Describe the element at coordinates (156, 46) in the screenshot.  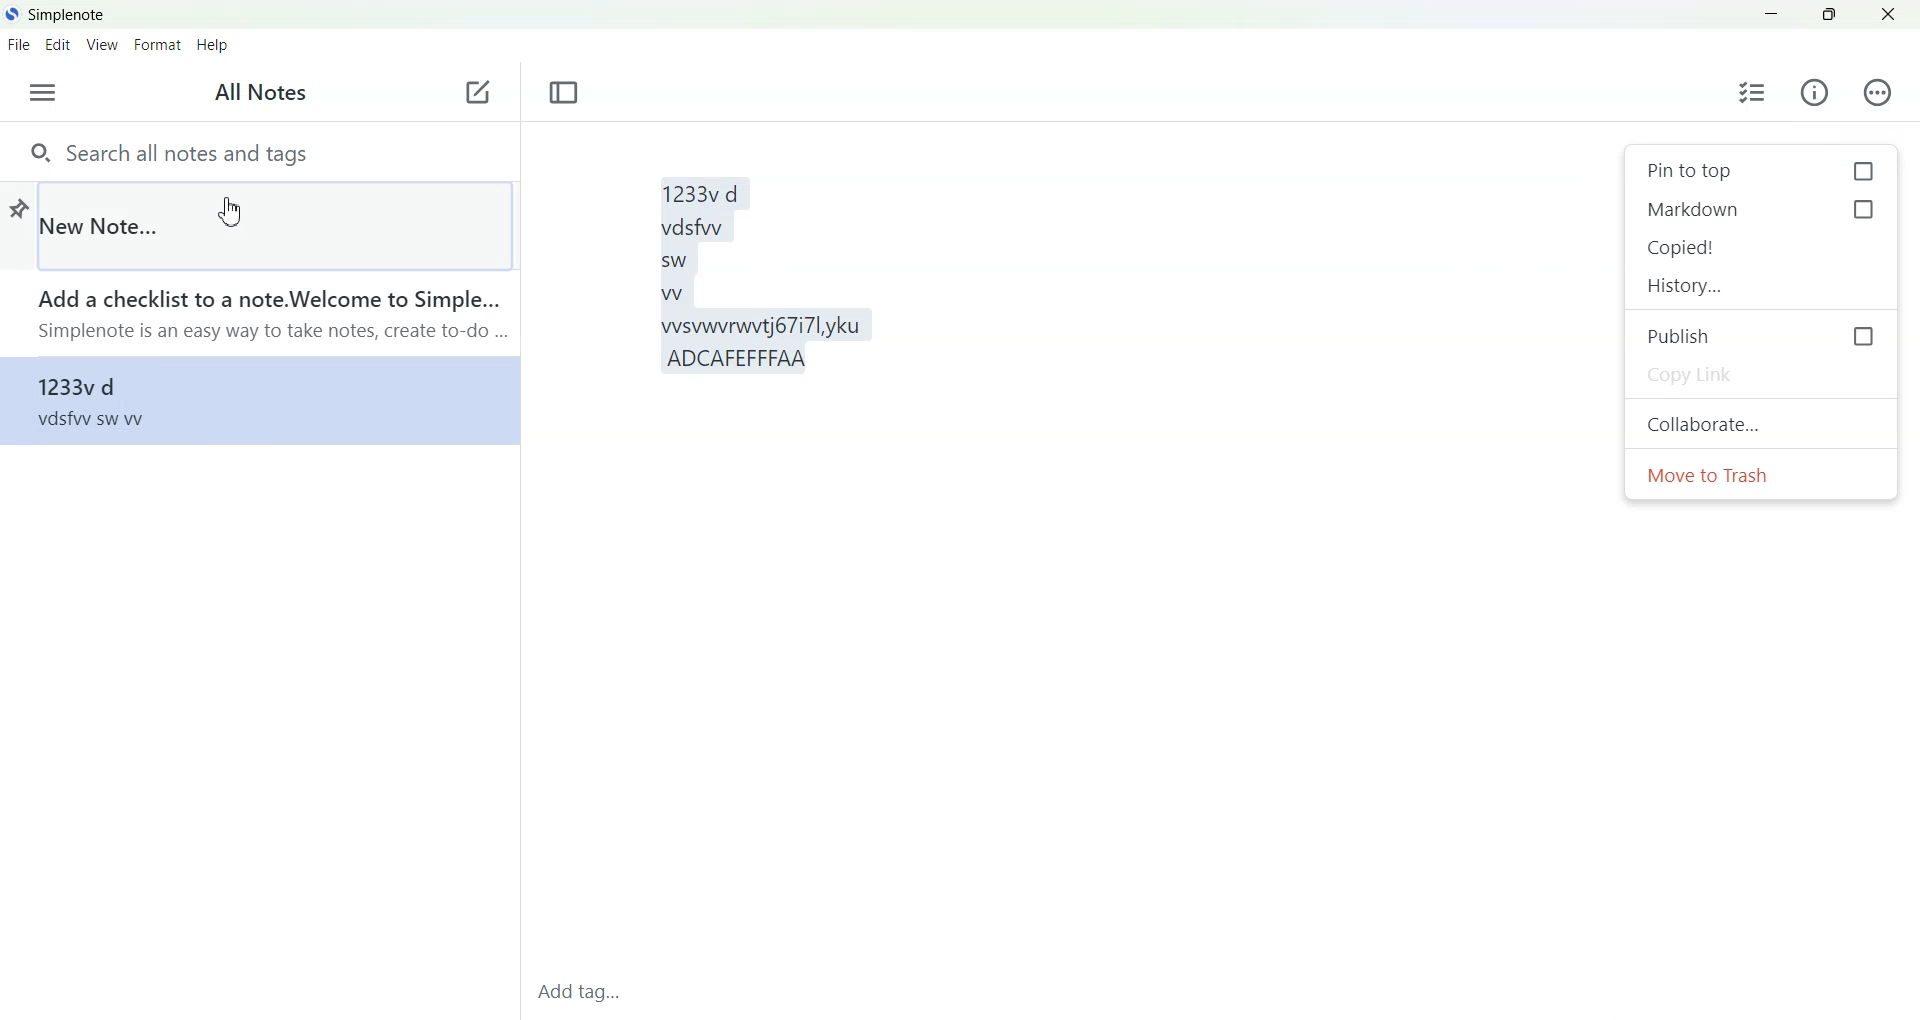
I see `Format` at that location.